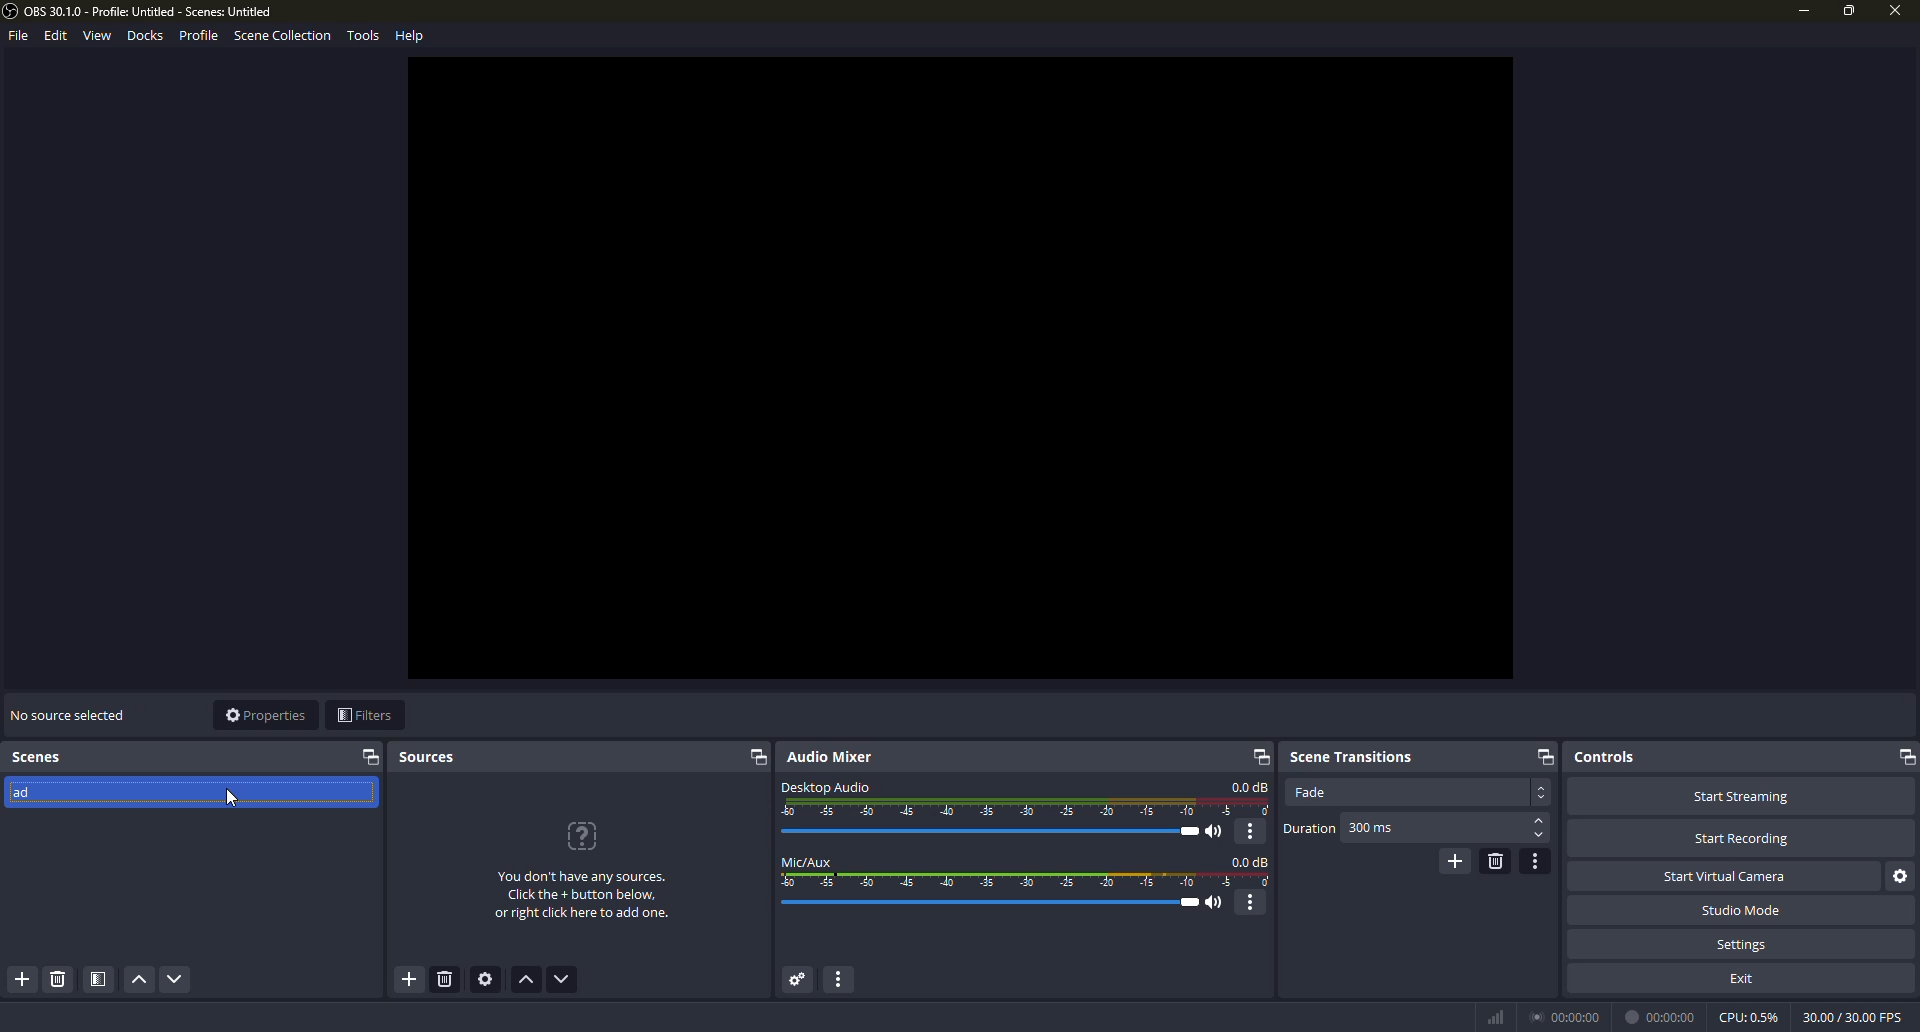 This screenshot has width=1920, height=1032. I want to click on ?, so click(585, 836).